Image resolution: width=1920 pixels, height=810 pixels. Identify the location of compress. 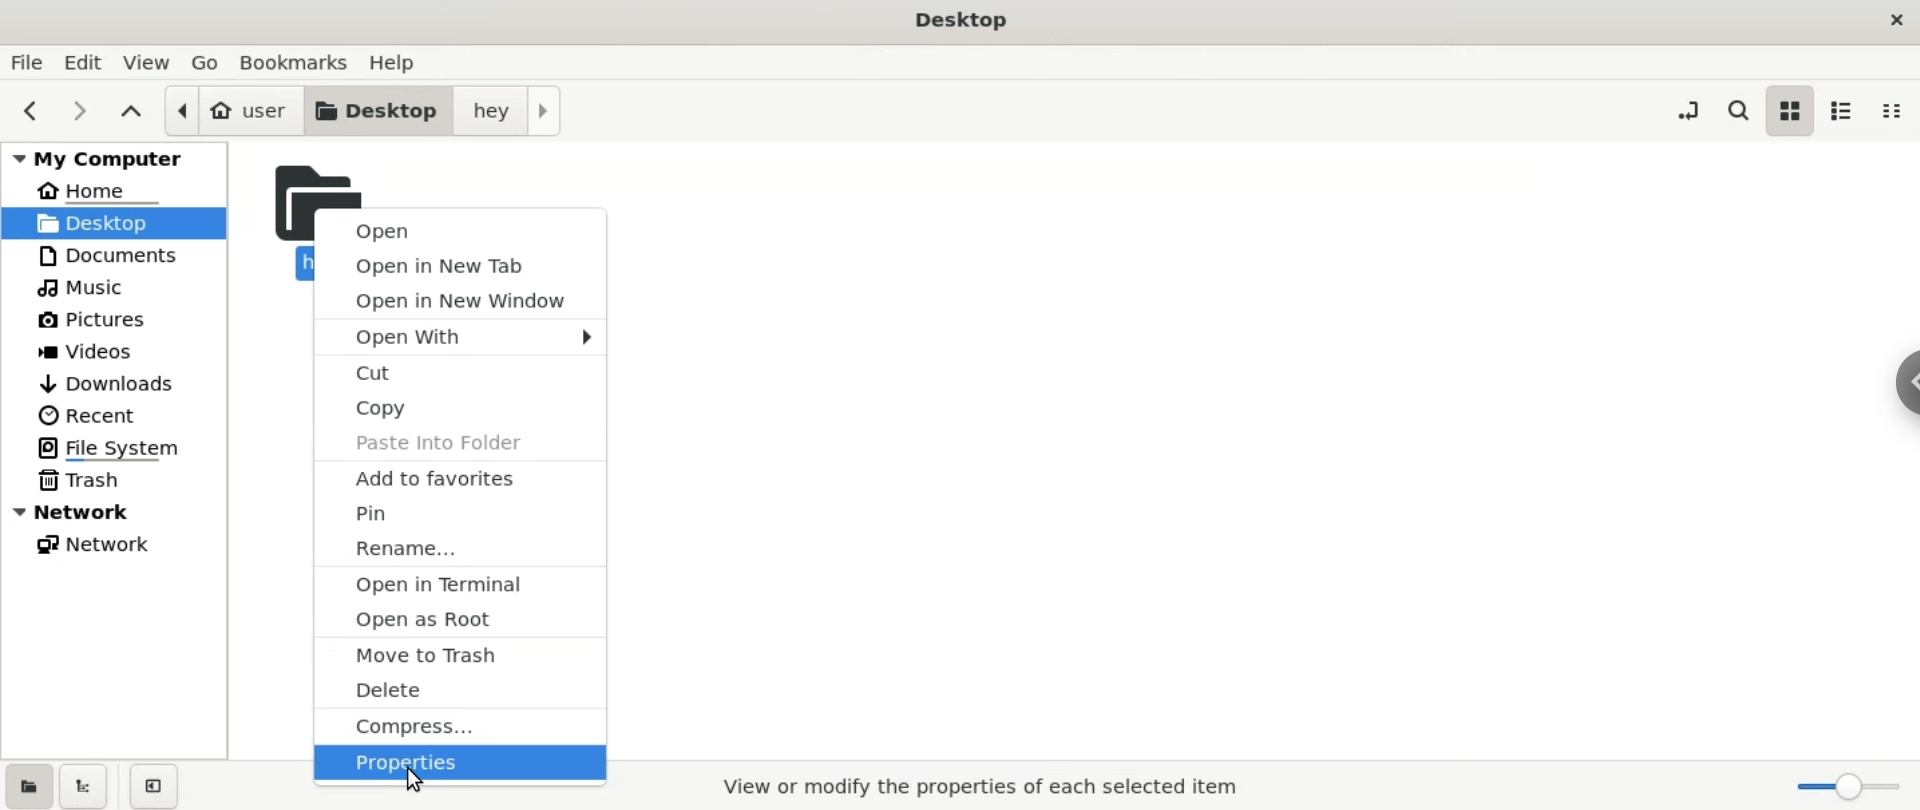
(457, 729).